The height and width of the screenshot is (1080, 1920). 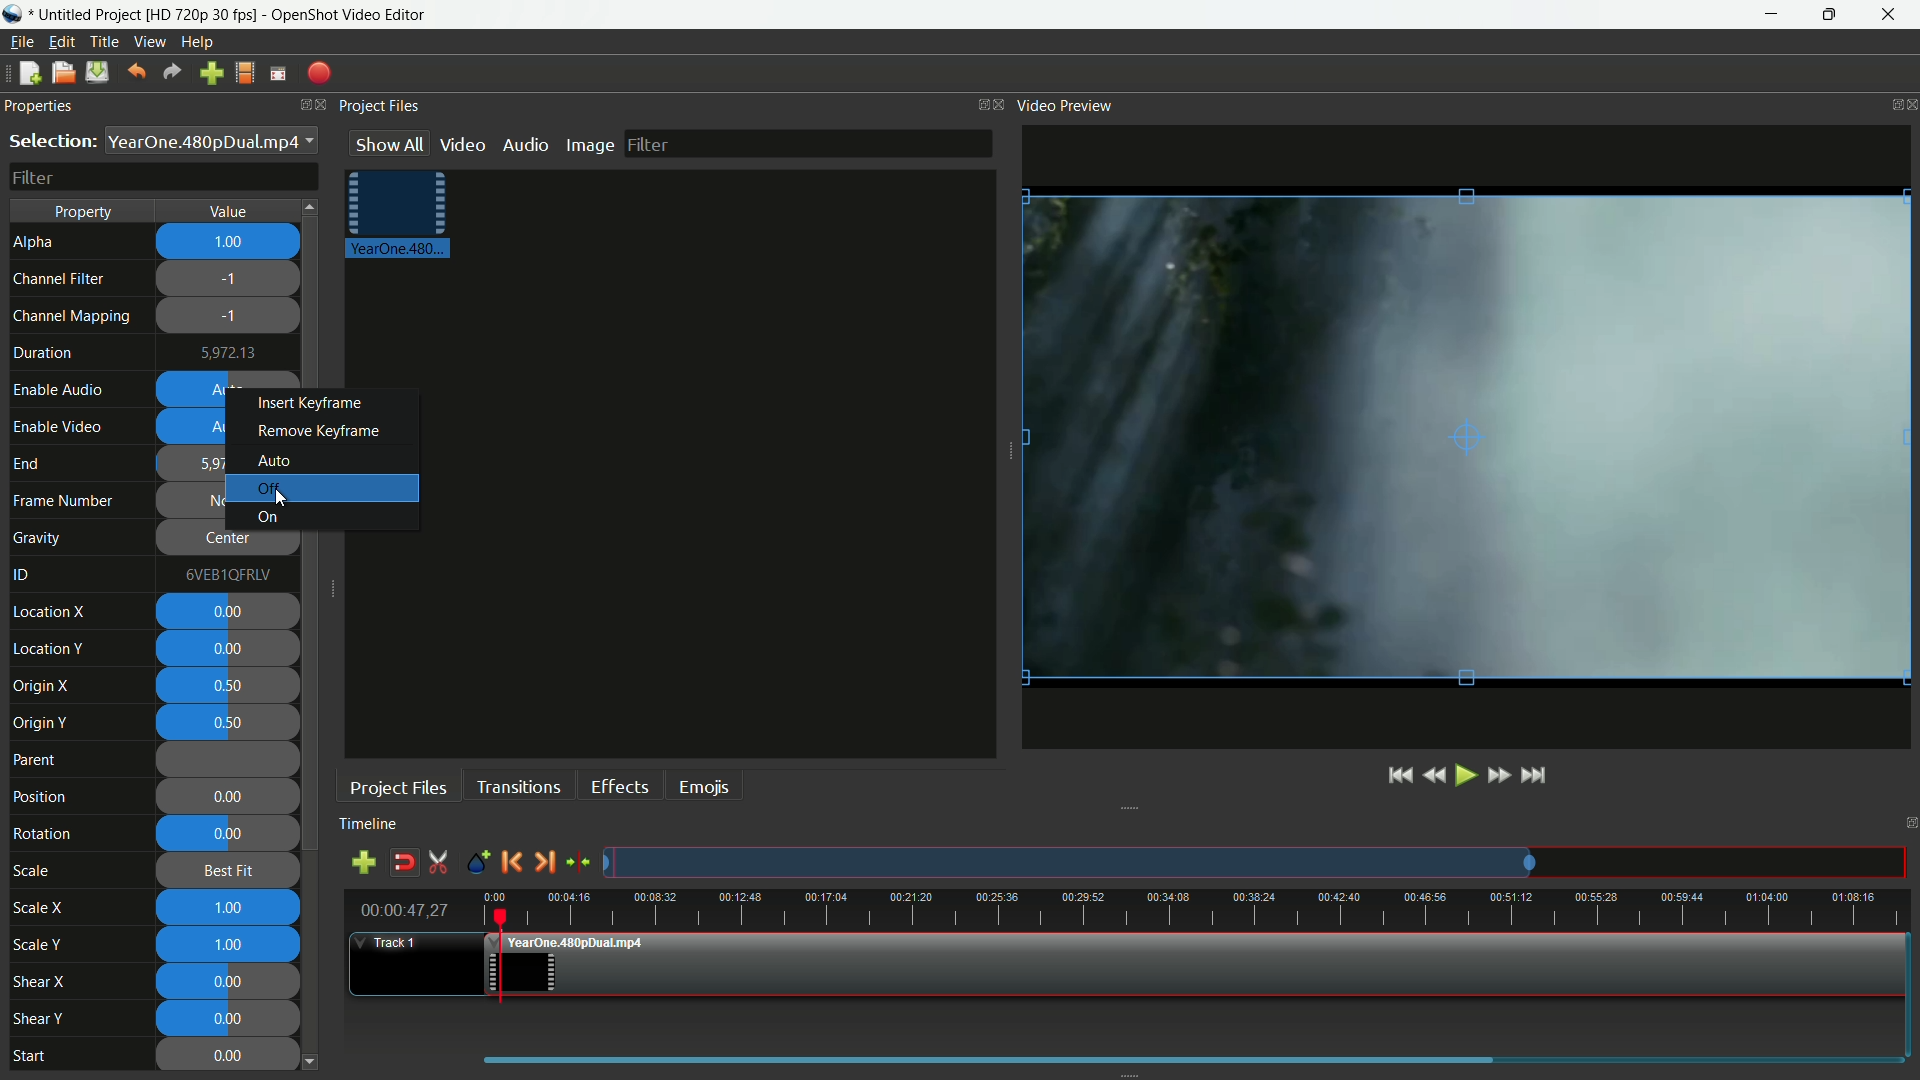 What do you see at coordinates (398, 787) in the screenshot?
I see `project files` at bounding box center [398, 787].